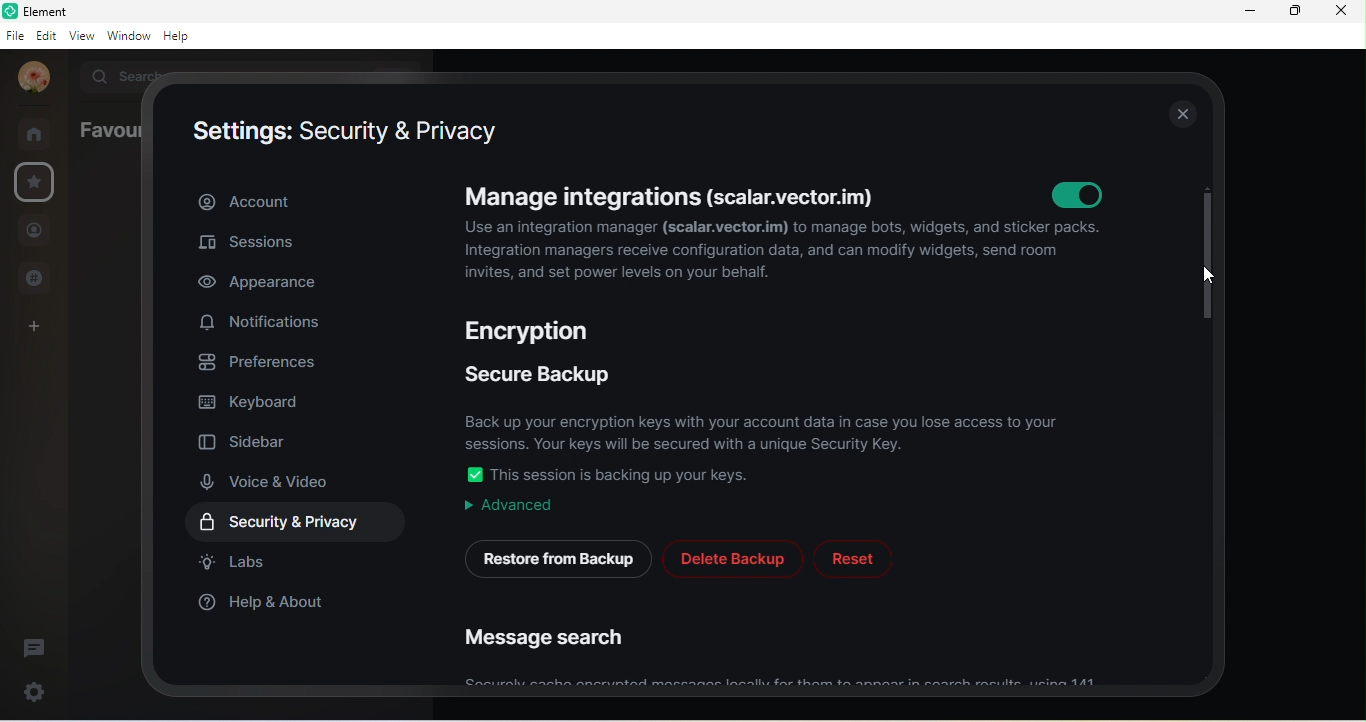 The width and height of the screenshot is (1366, 722). I want to click on search, so click(129, 75).